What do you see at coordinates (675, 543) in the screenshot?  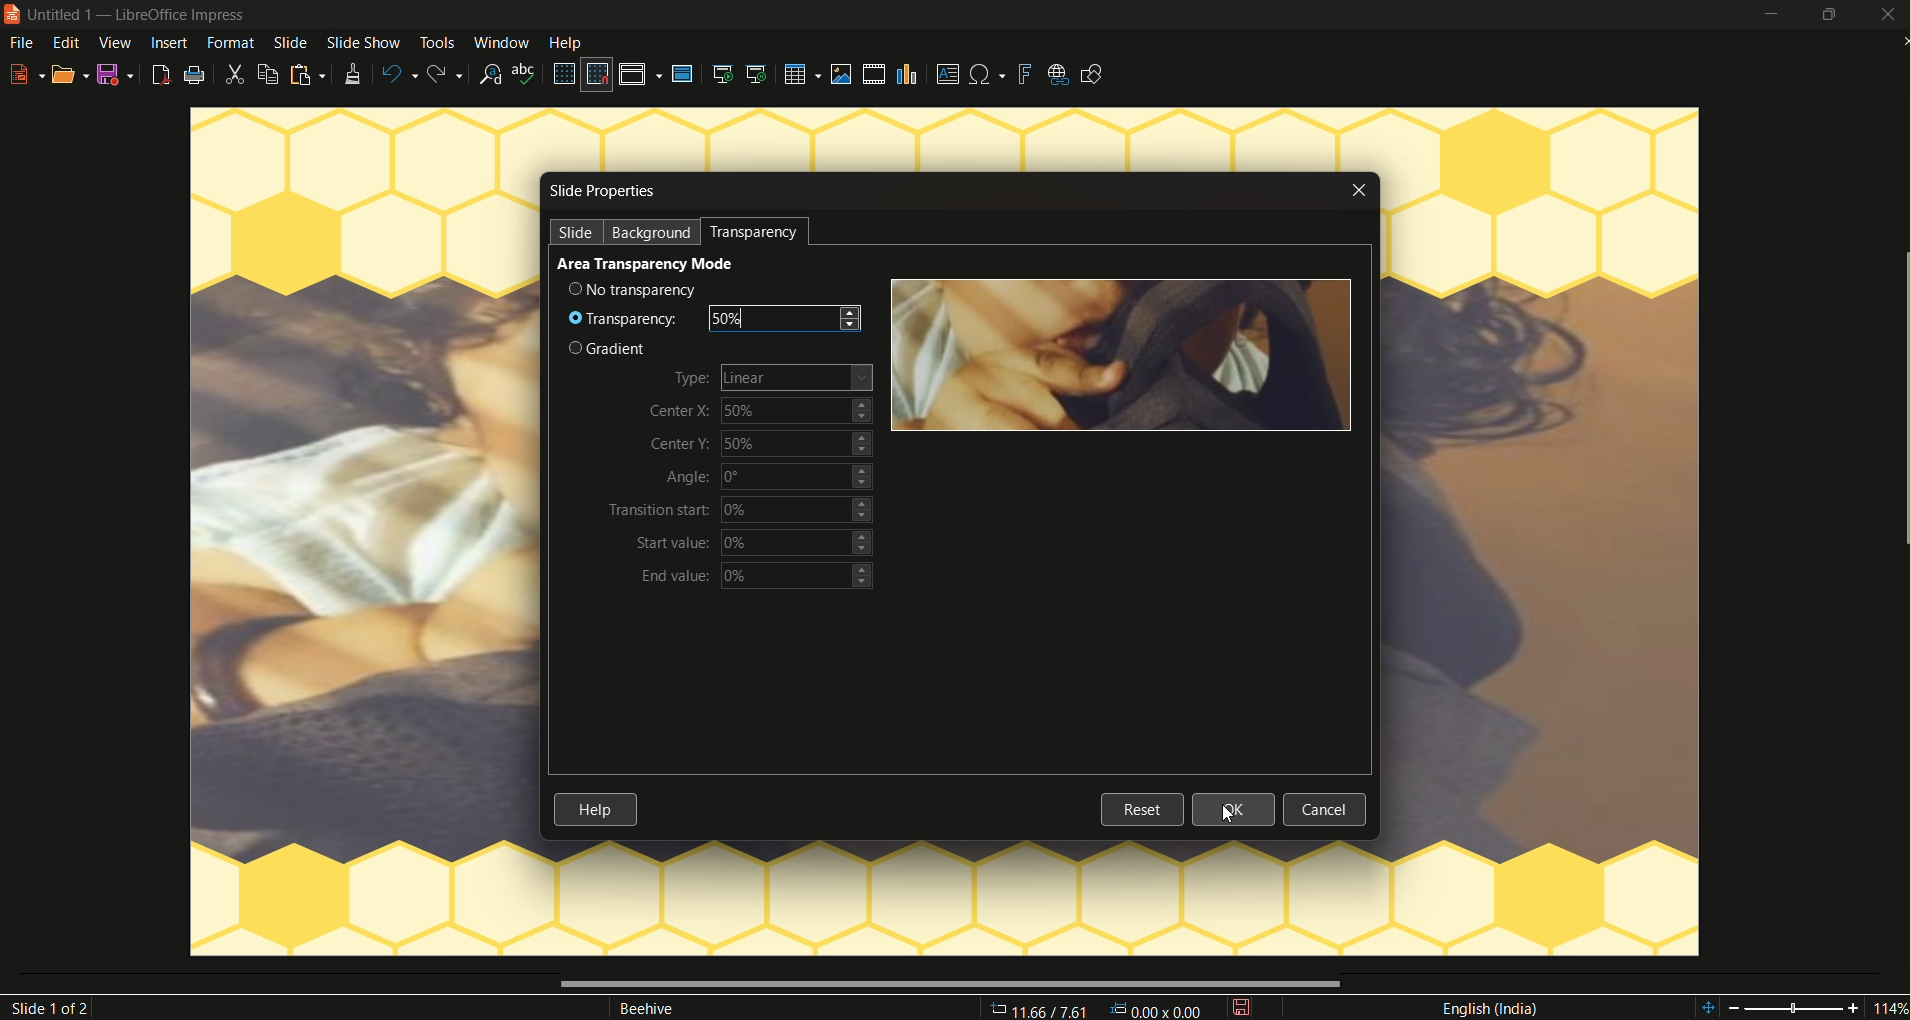 I see `start value` at bounding box center [675, 543].